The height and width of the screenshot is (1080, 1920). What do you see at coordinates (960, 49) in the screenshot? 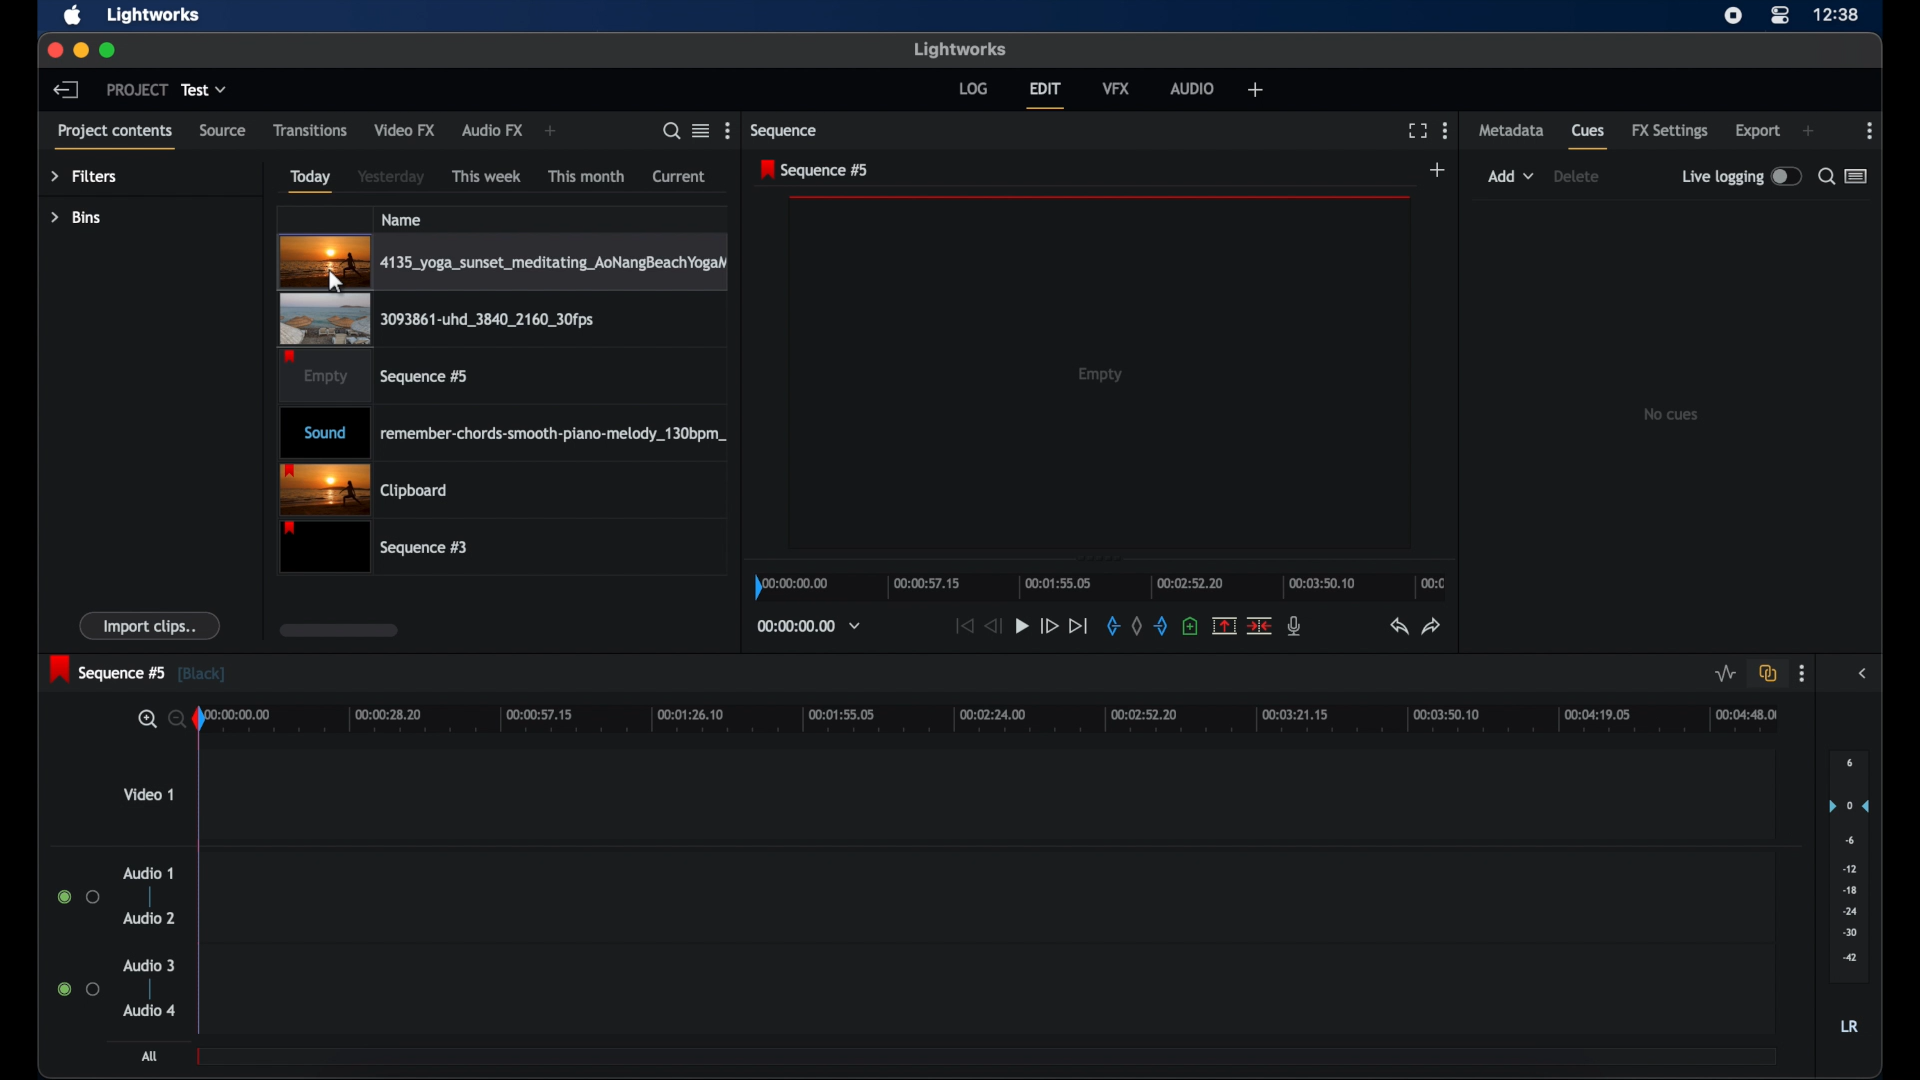
I see `lightworks` at bounding box center [960, 49].